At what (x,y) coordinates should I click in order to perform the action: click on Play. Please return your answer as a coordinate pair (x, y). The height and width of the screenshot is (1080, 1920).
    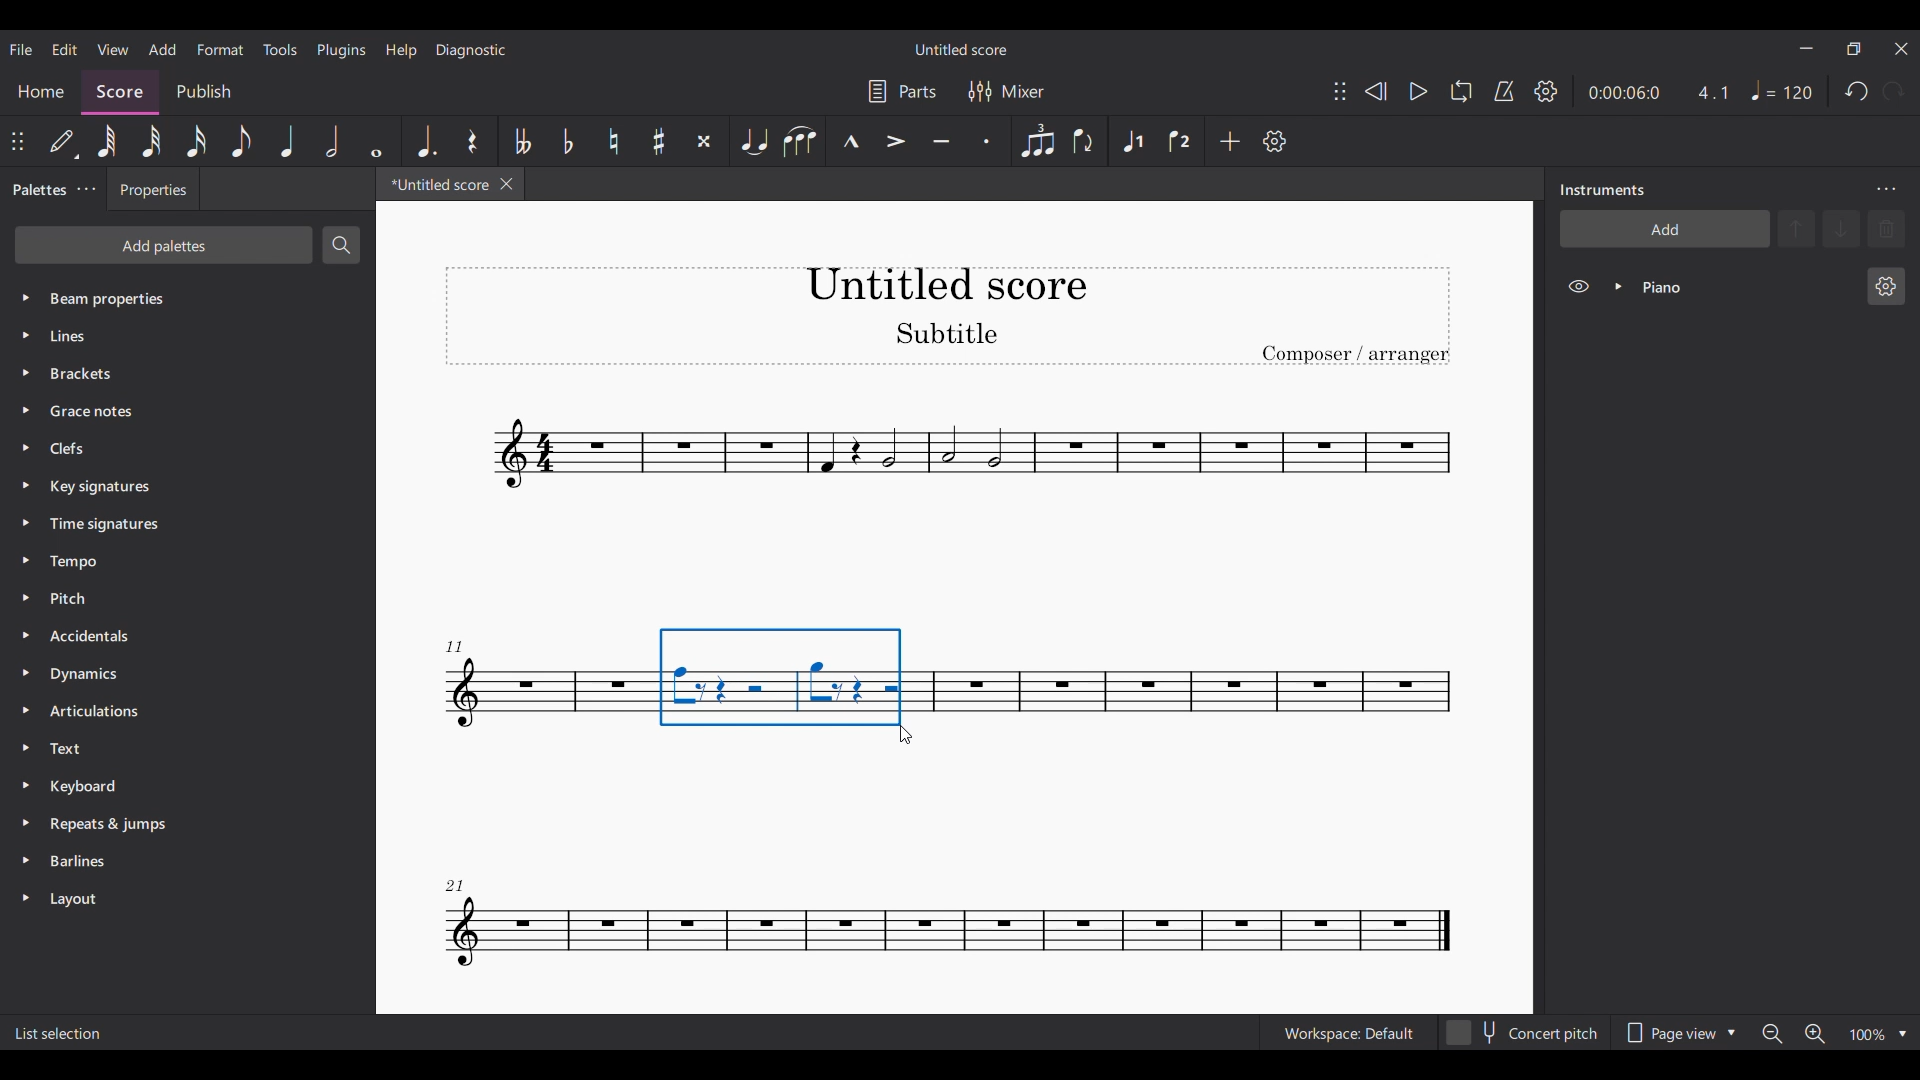
    Looking at the image, I should click on (1418, 91).